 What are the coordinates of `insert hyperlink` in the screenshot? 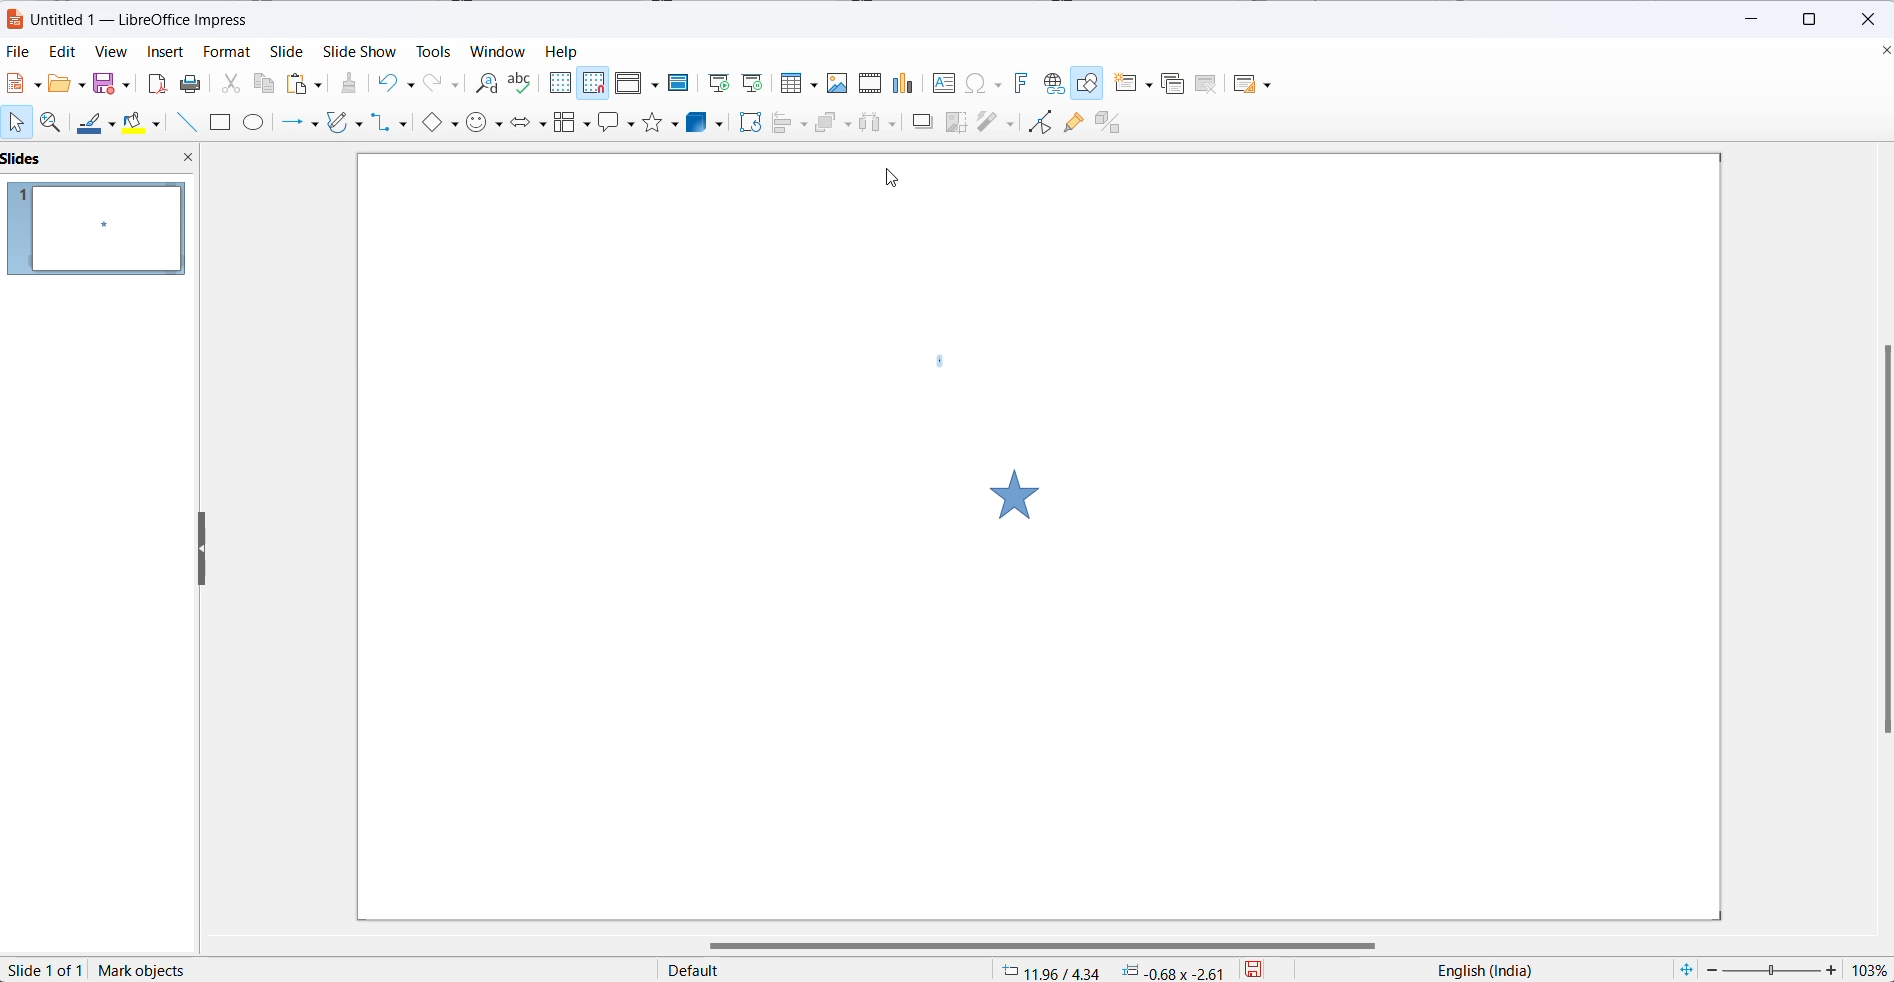 It's located at (1053, 83).